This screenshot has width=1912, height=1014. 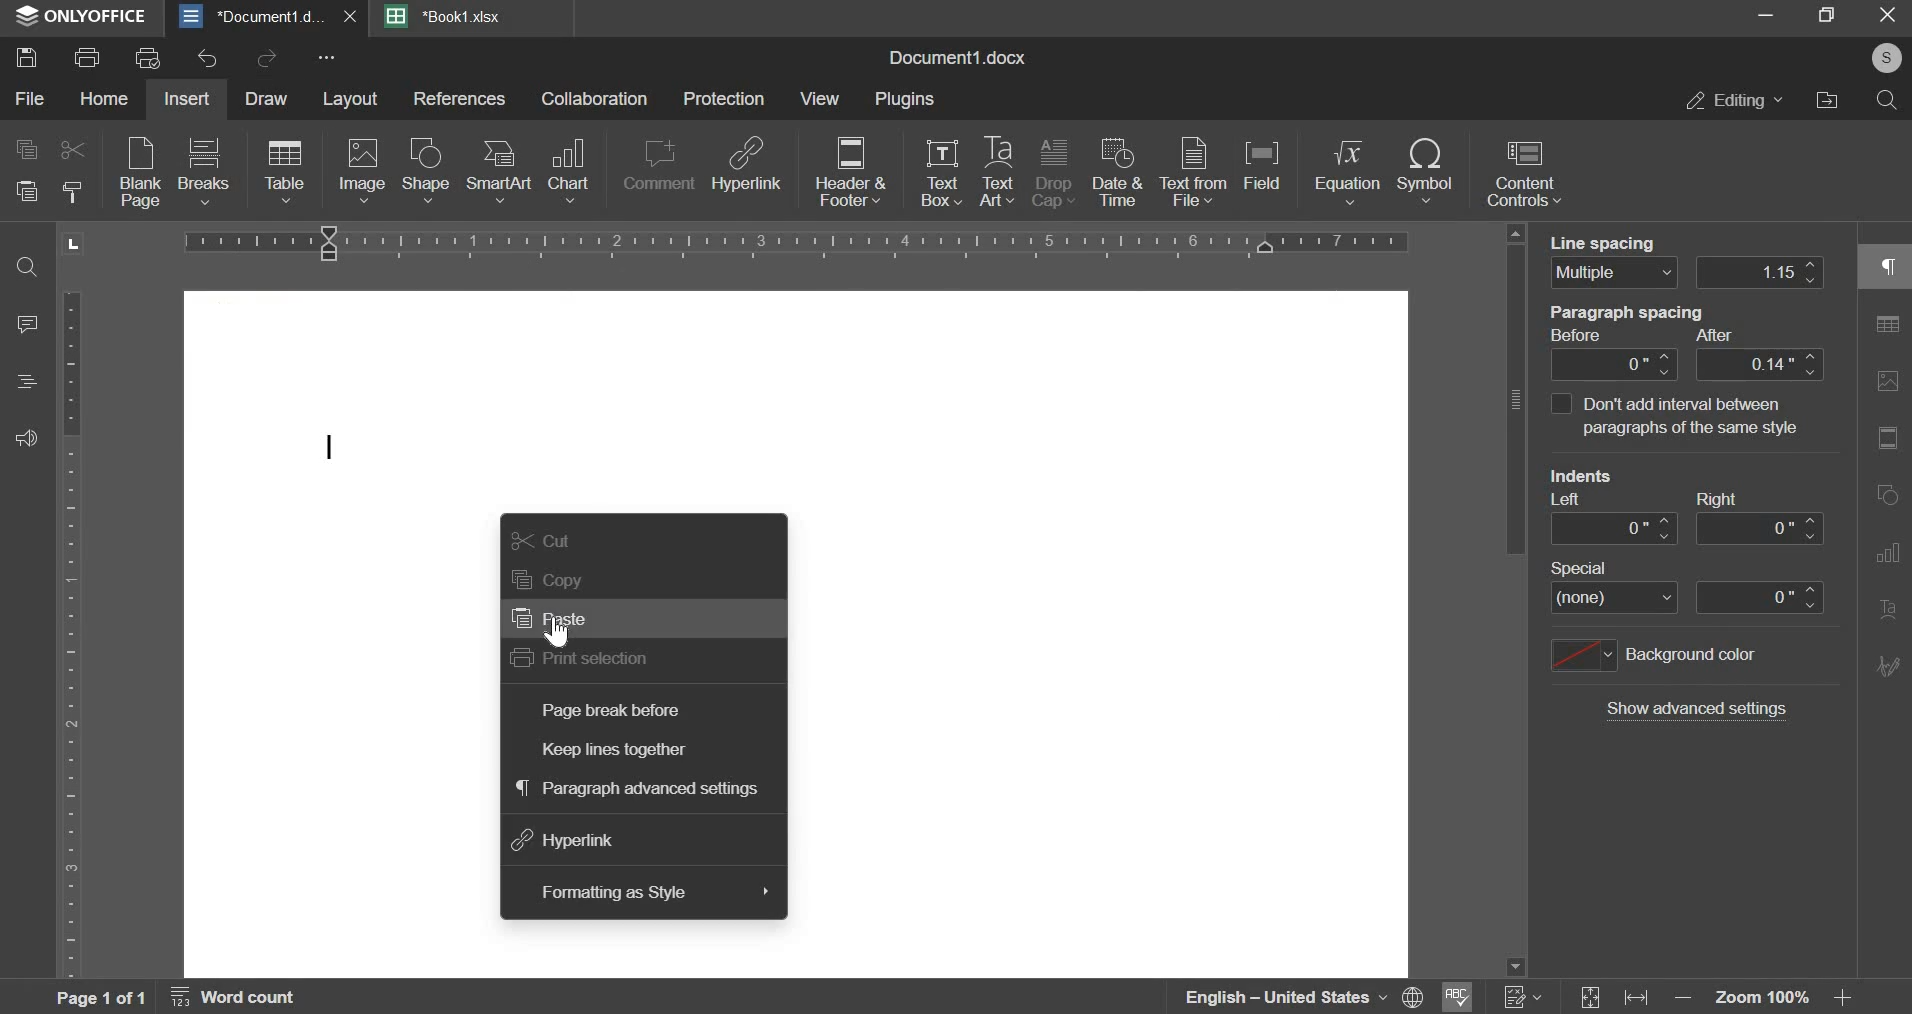 What do you see at coordinates (83, 18) in the screenshot?
I see `ONLYOFFICE` at bounding box center [83, 18].